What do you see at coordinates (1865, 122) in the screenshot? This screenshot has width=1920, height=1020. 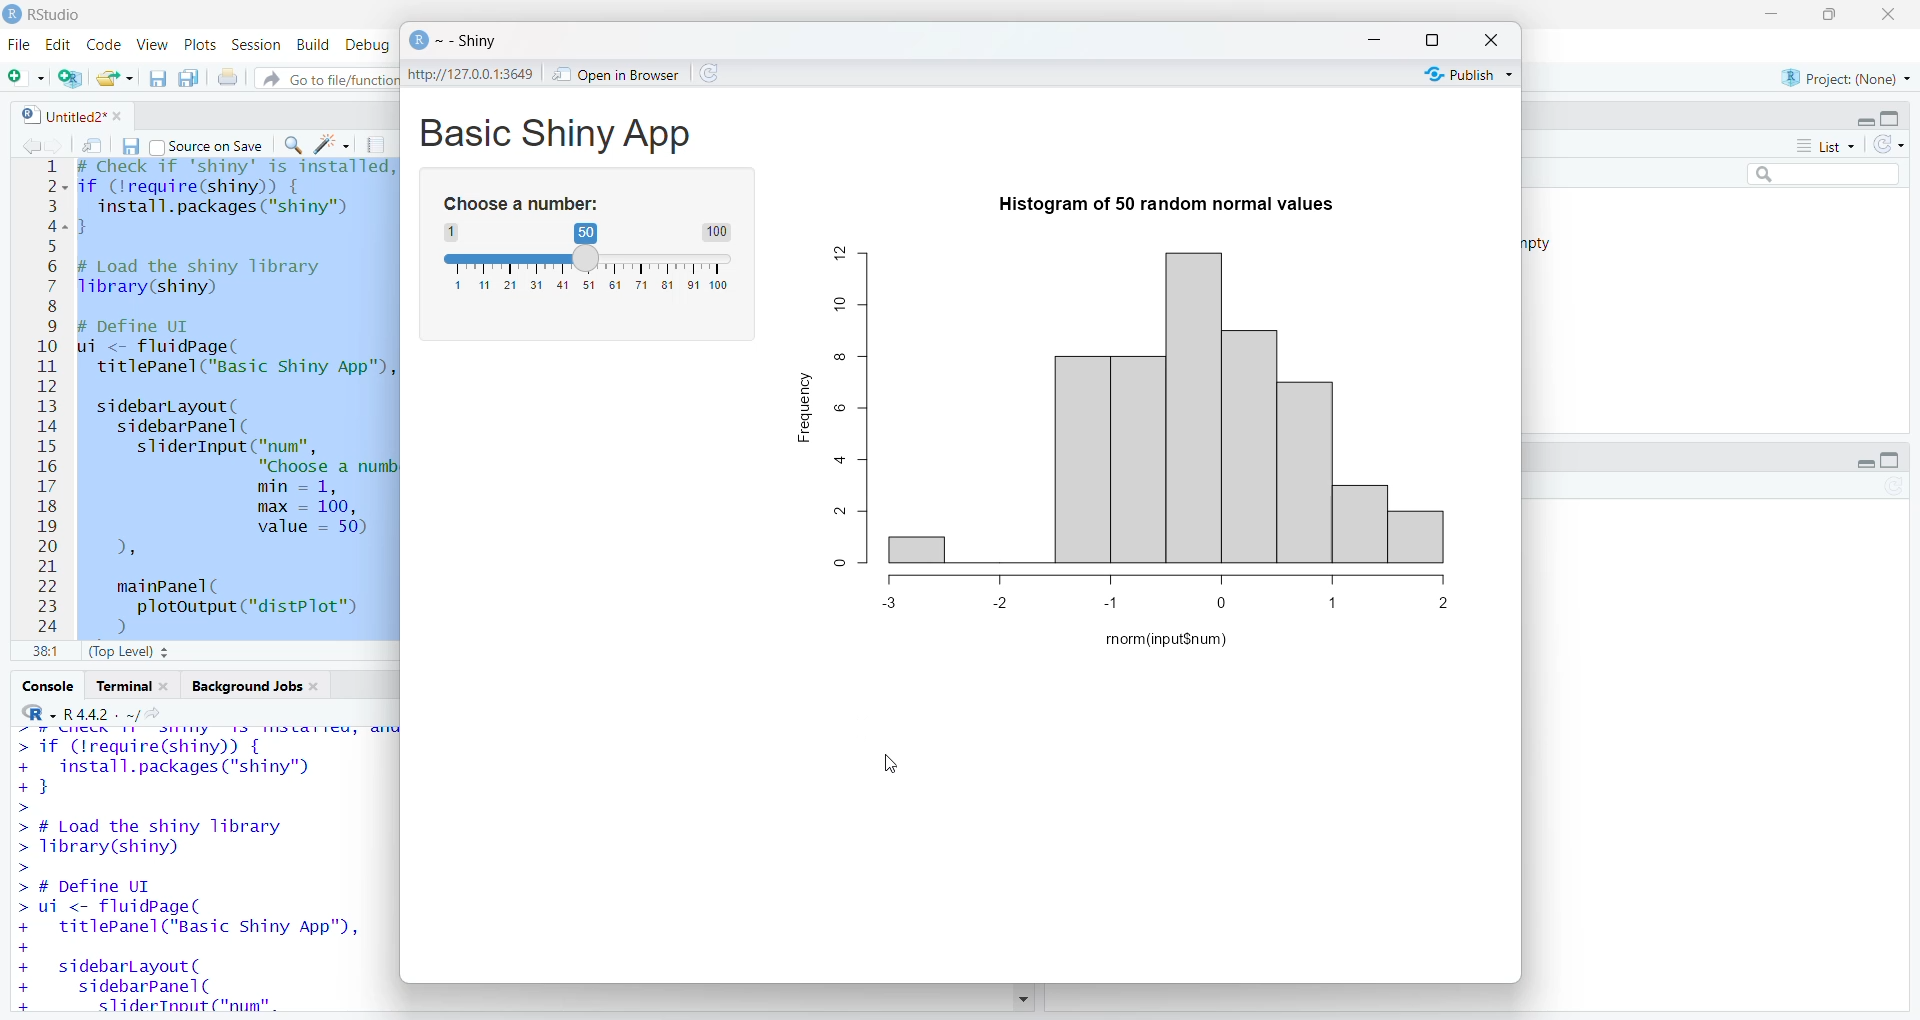 I see `minimize` at bounding box center [1865, 122].